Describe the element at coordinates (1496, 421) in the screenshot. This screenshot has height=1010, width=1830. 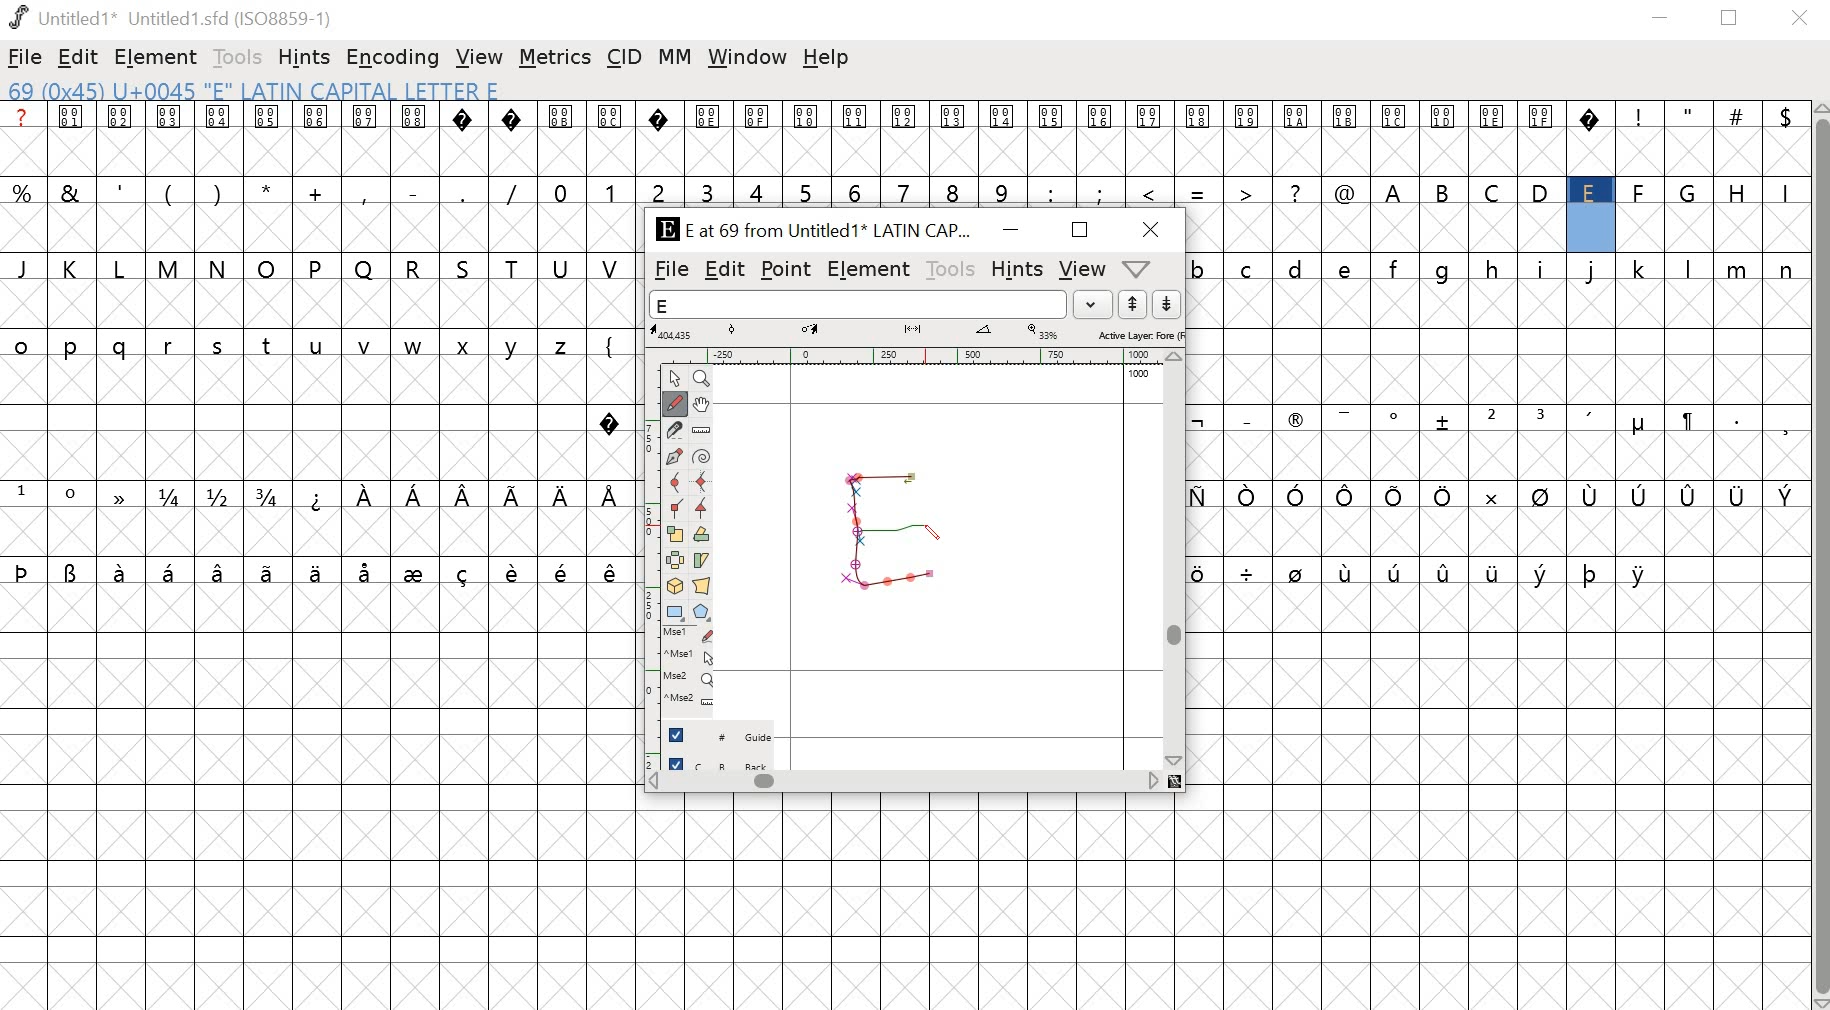
I see `special characters and symbols` at that location.